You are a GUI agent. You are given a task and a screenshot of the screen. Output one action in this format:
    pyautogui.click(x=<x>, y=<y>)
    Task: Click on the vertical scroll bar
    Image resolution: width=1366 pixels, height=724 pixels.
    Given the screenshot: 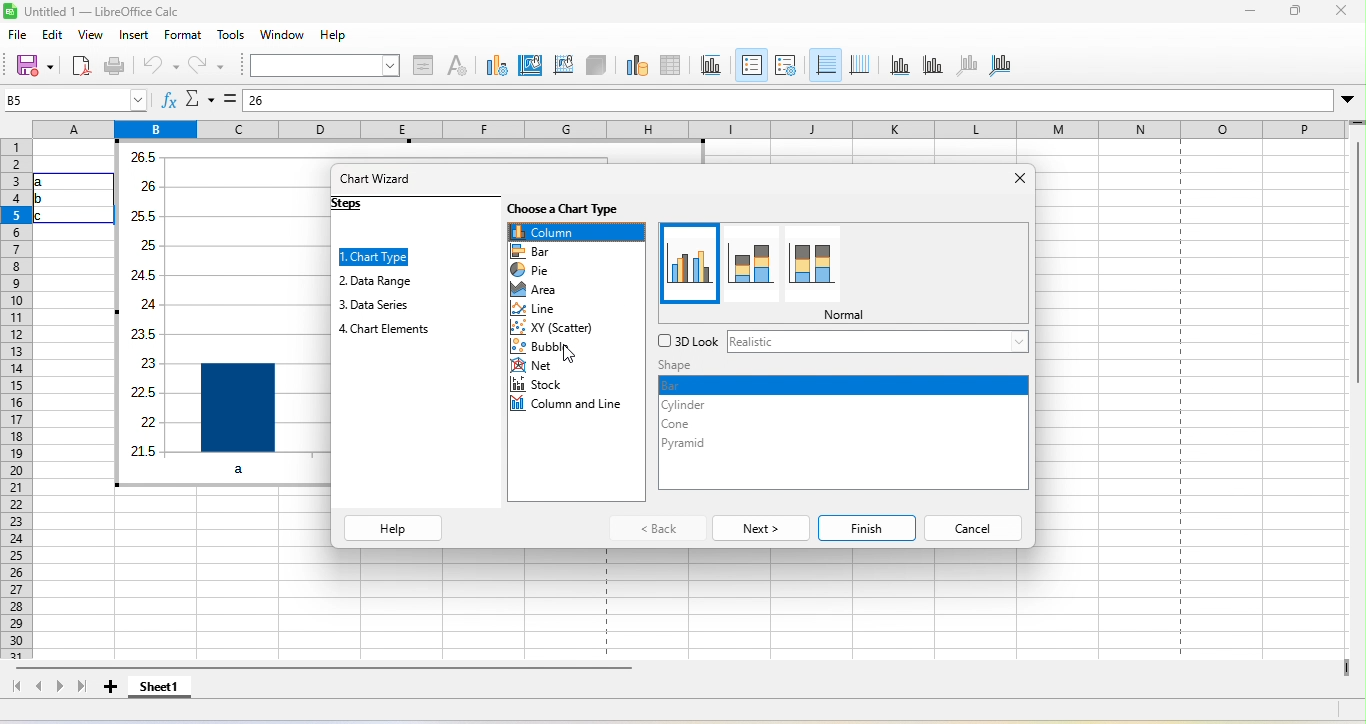 What is the action you would take?
    pyautogui.click(x=1357, y=298)
    